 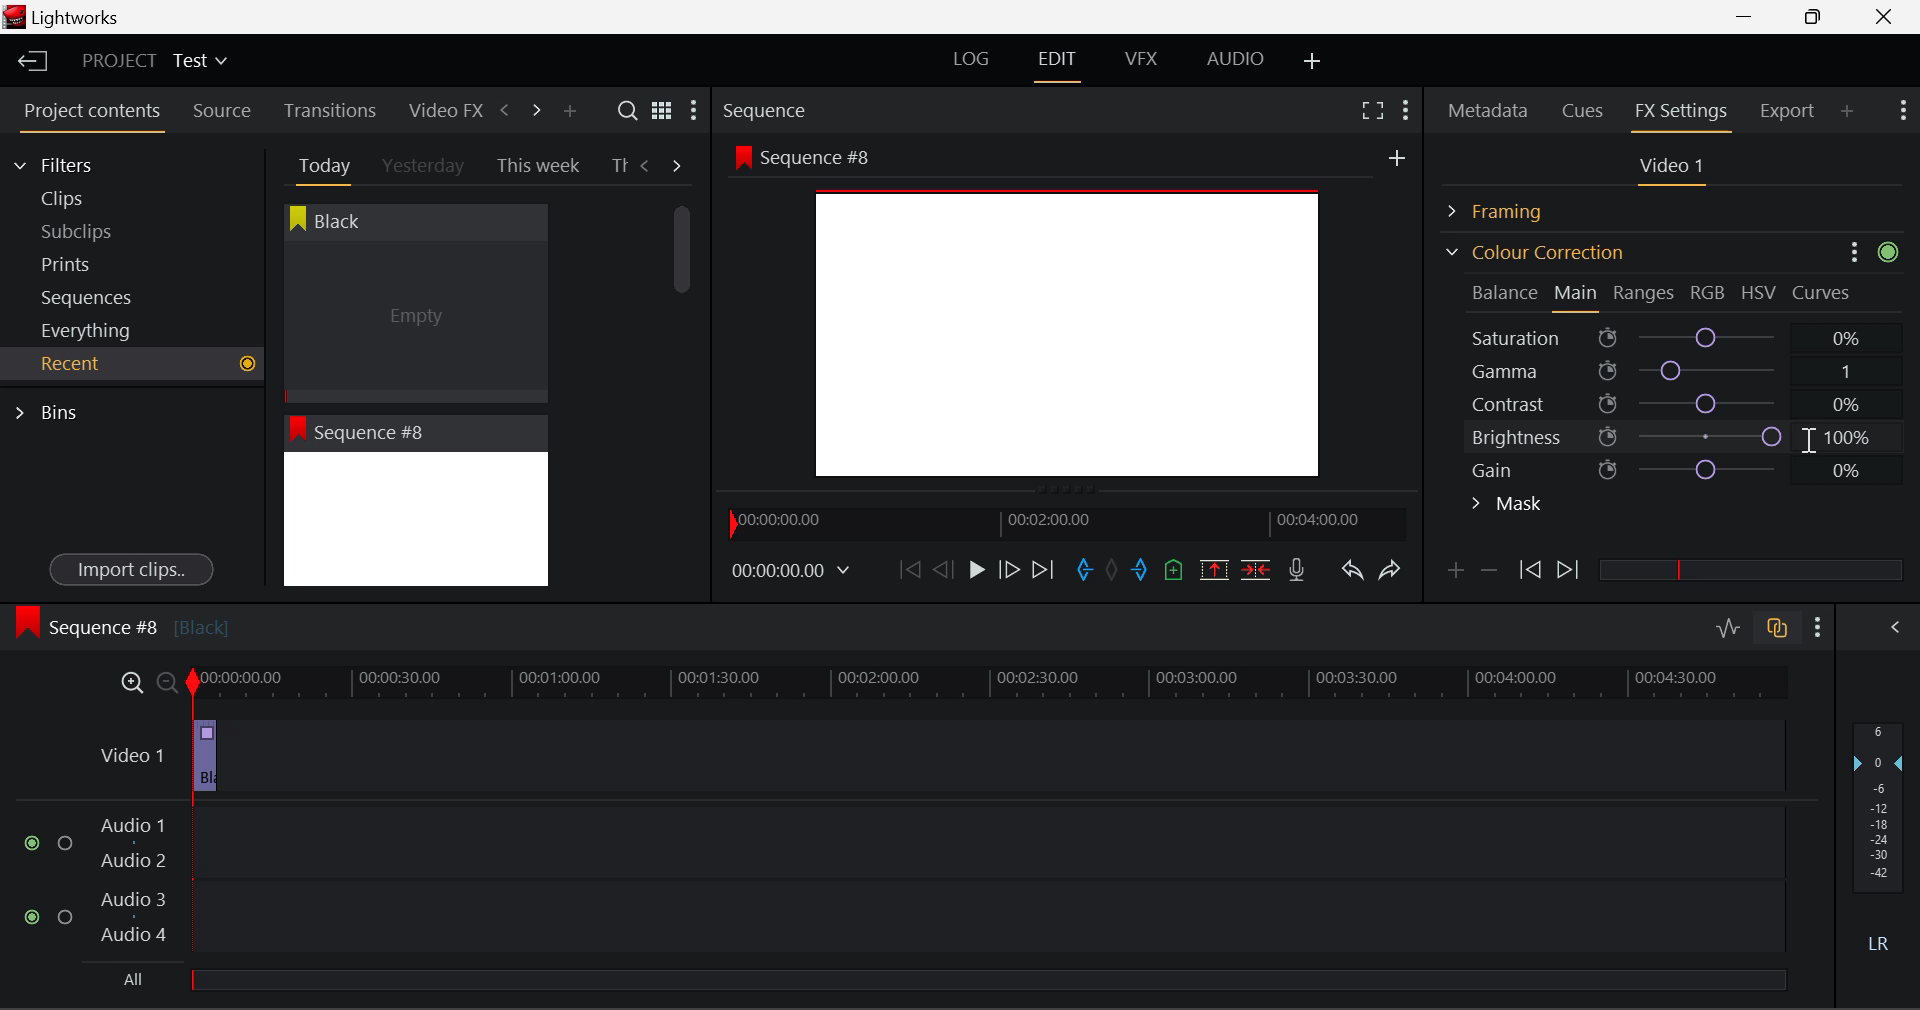 What do you see at coordinates (26, 62) in the screenshot?
I see `Back to Homepage` at bounding box center [26, 62].